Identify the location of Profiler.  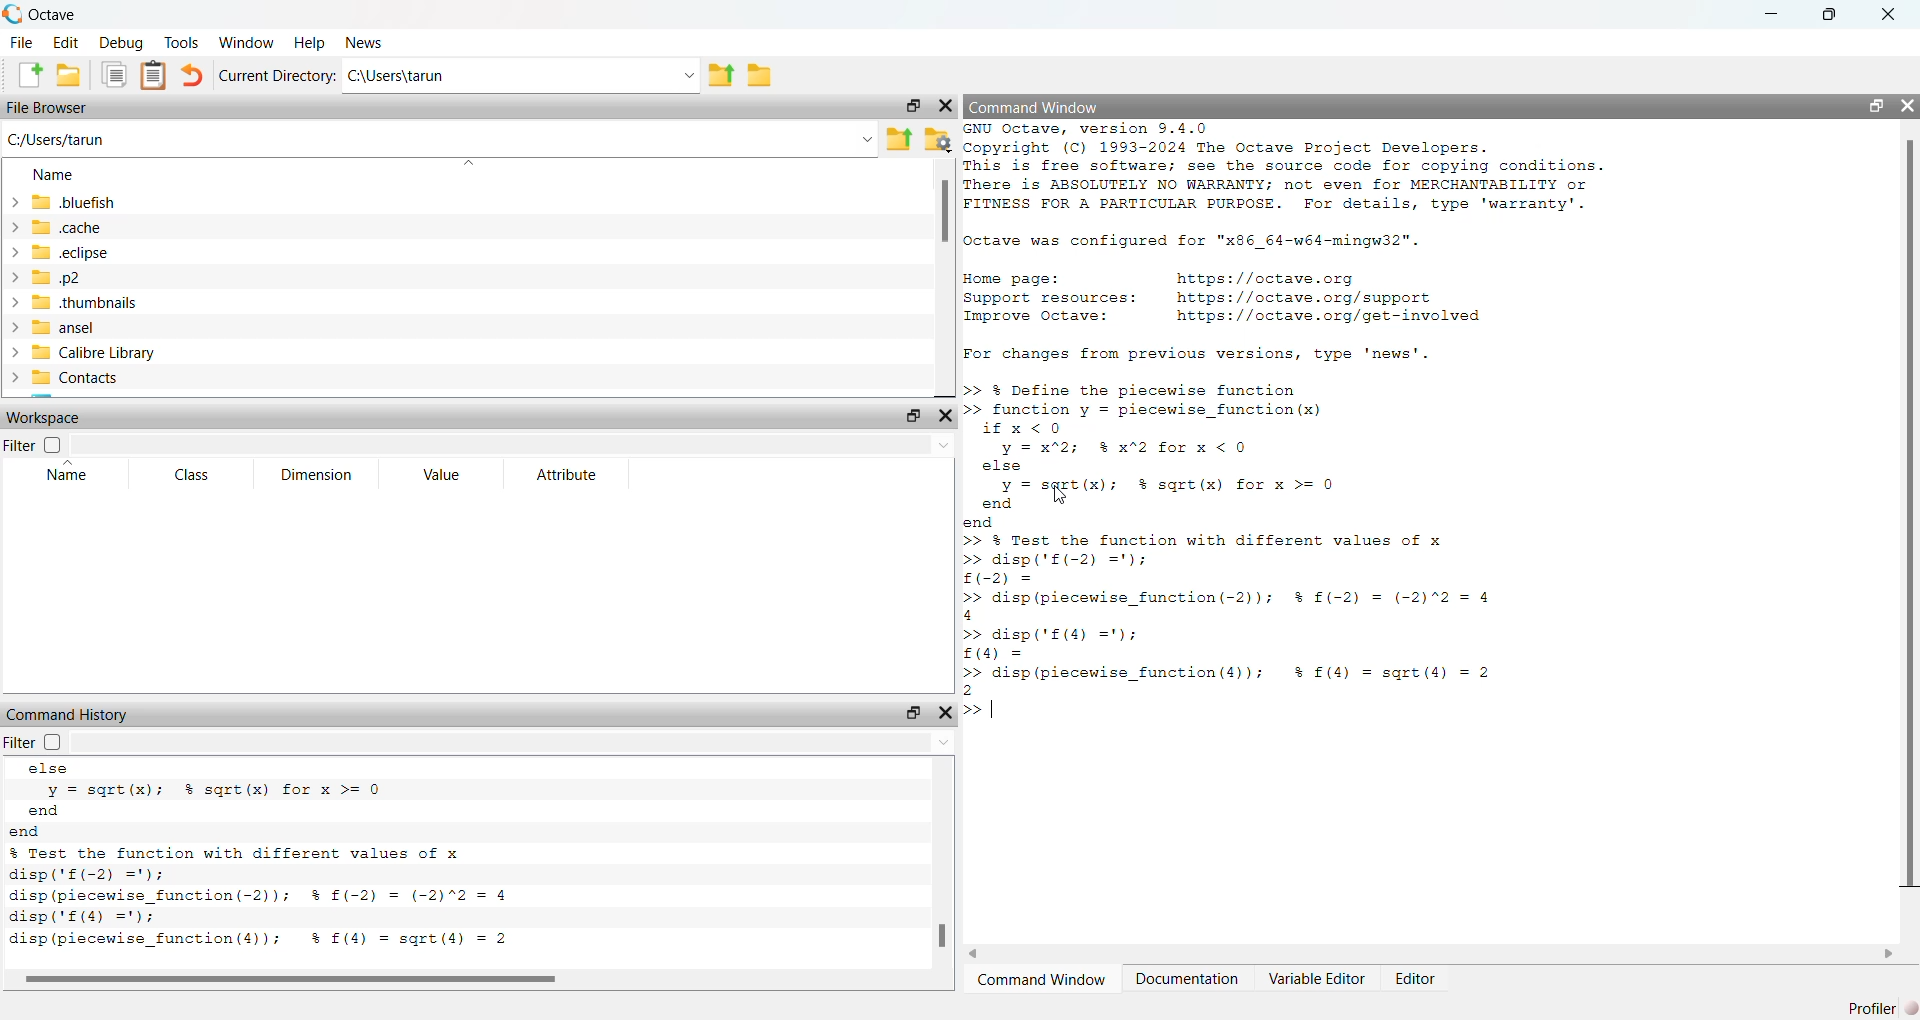
(1877, 1005).